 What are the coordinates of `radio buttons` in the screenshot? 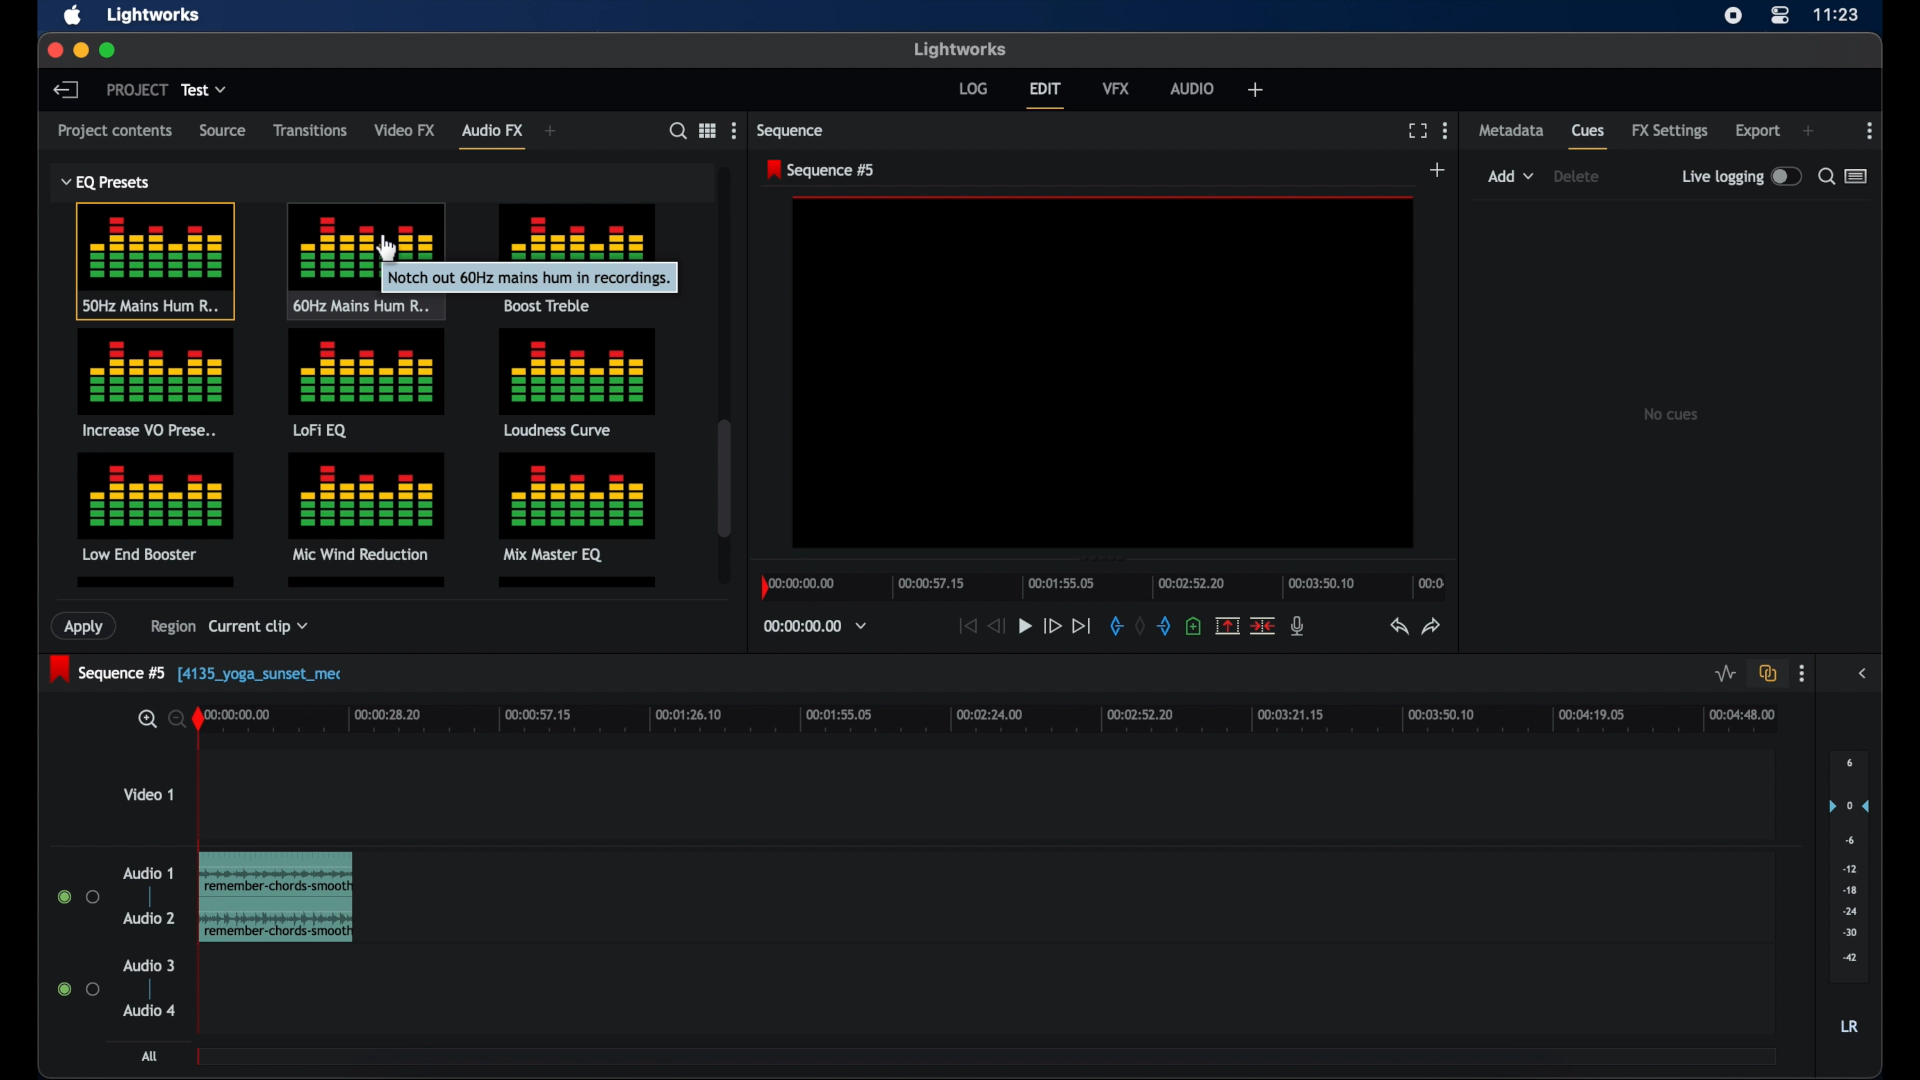 It's located at (78, 896).